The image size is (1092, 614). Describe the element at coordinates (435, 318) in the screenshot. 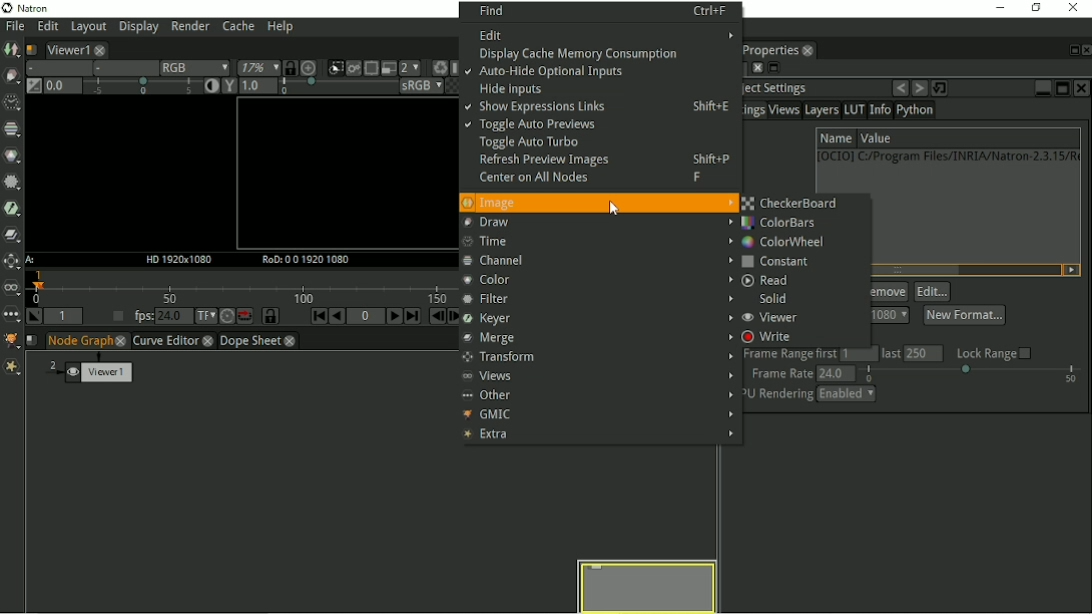

I see `Previous frame` at that location.